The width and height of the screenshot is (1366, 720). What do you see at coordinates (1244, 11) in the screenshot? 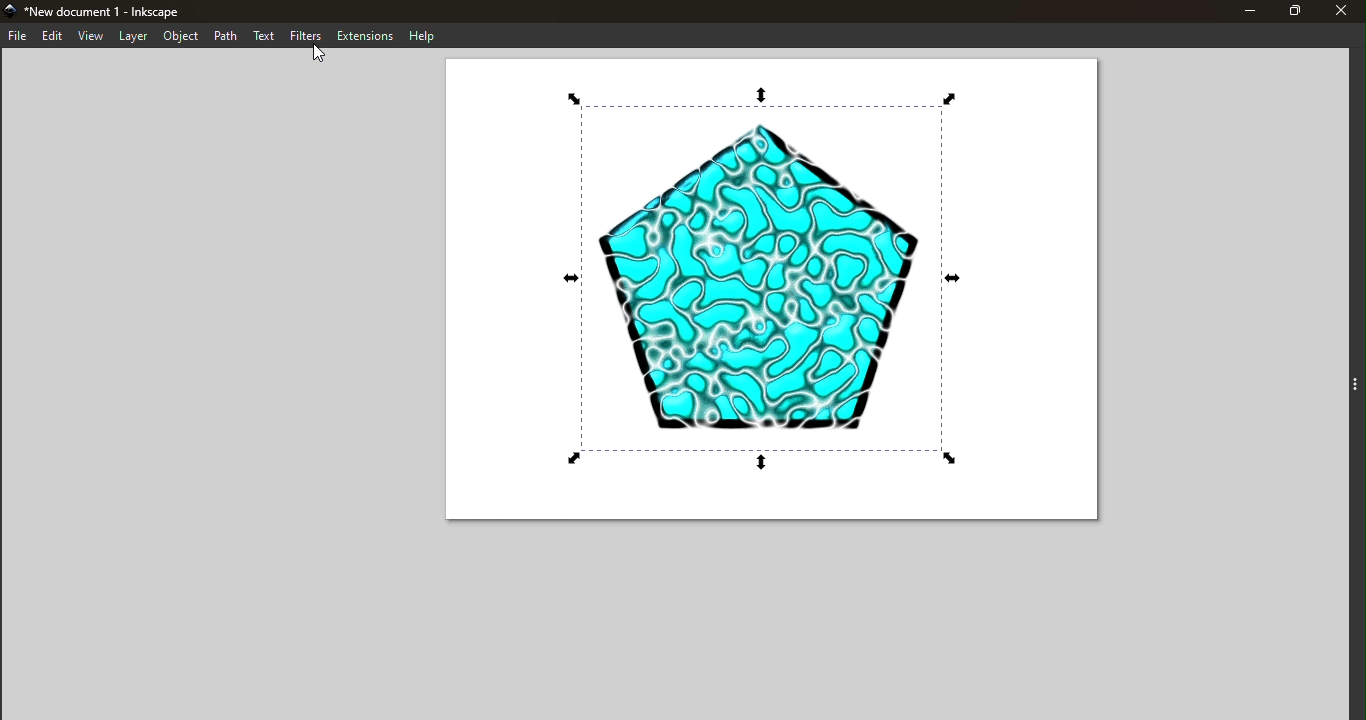
I see `Minimize` at bounding box center [1244, 11].